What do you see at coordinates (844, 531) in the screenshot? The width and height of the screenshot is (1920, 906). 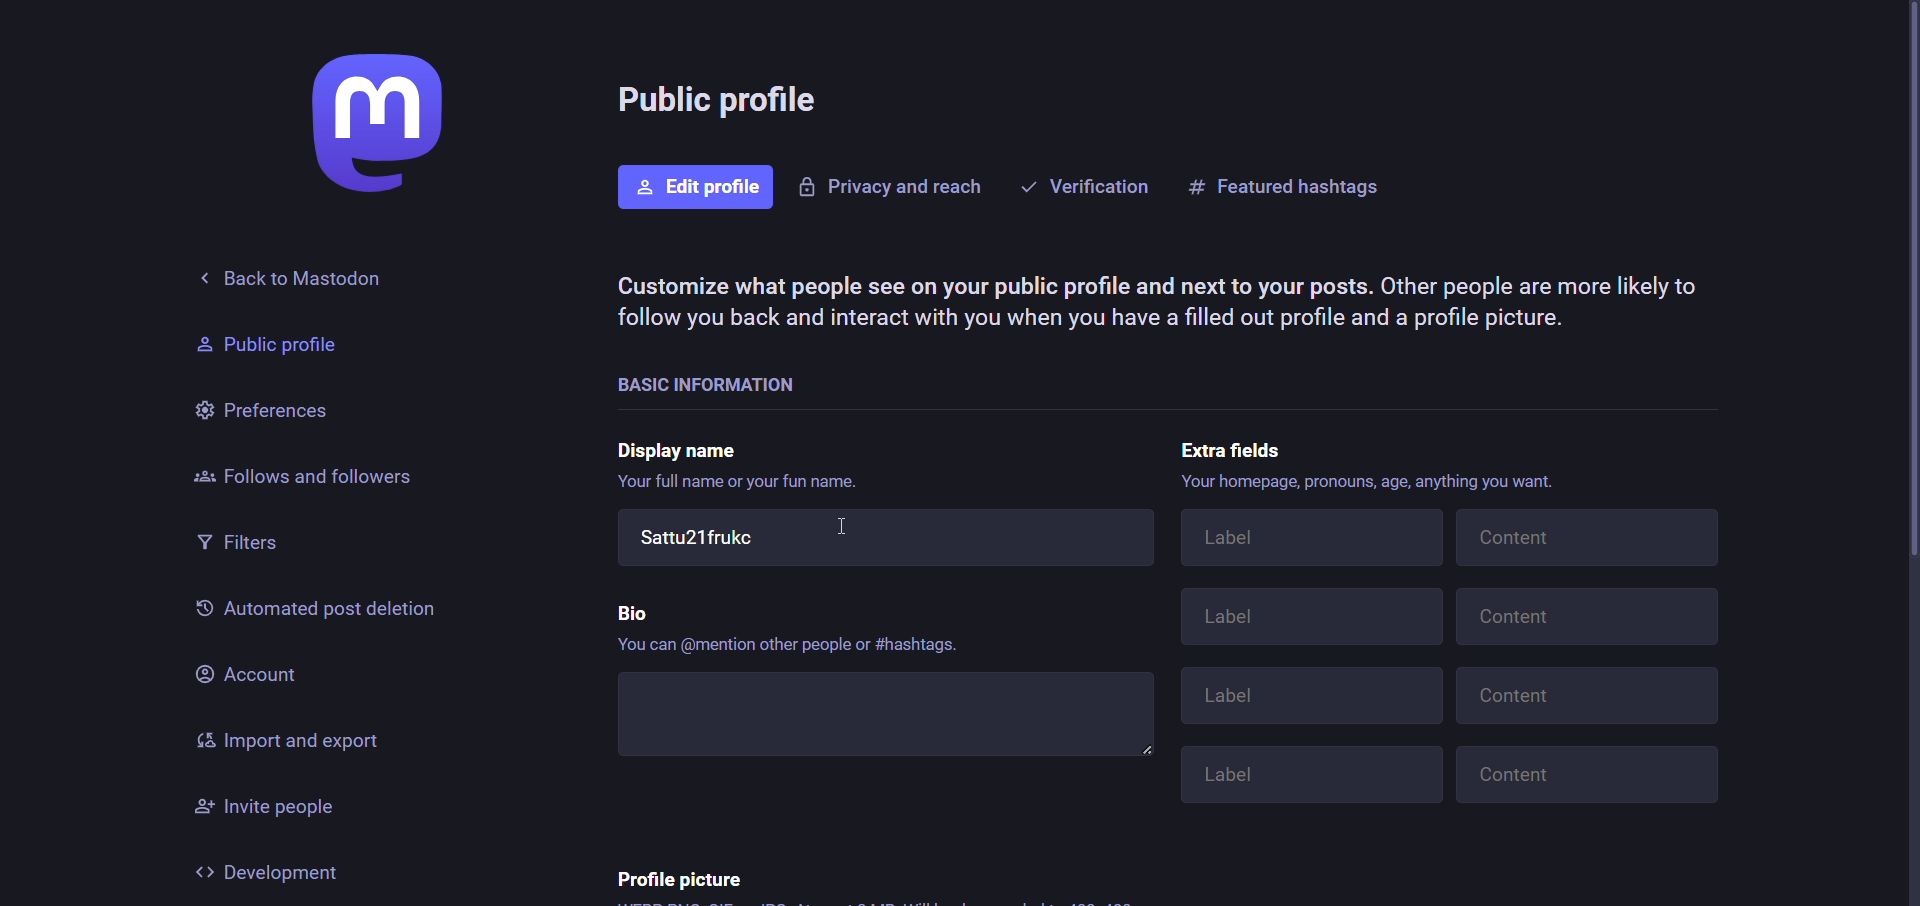 I see `cursor` at bounding box center [844, 531].